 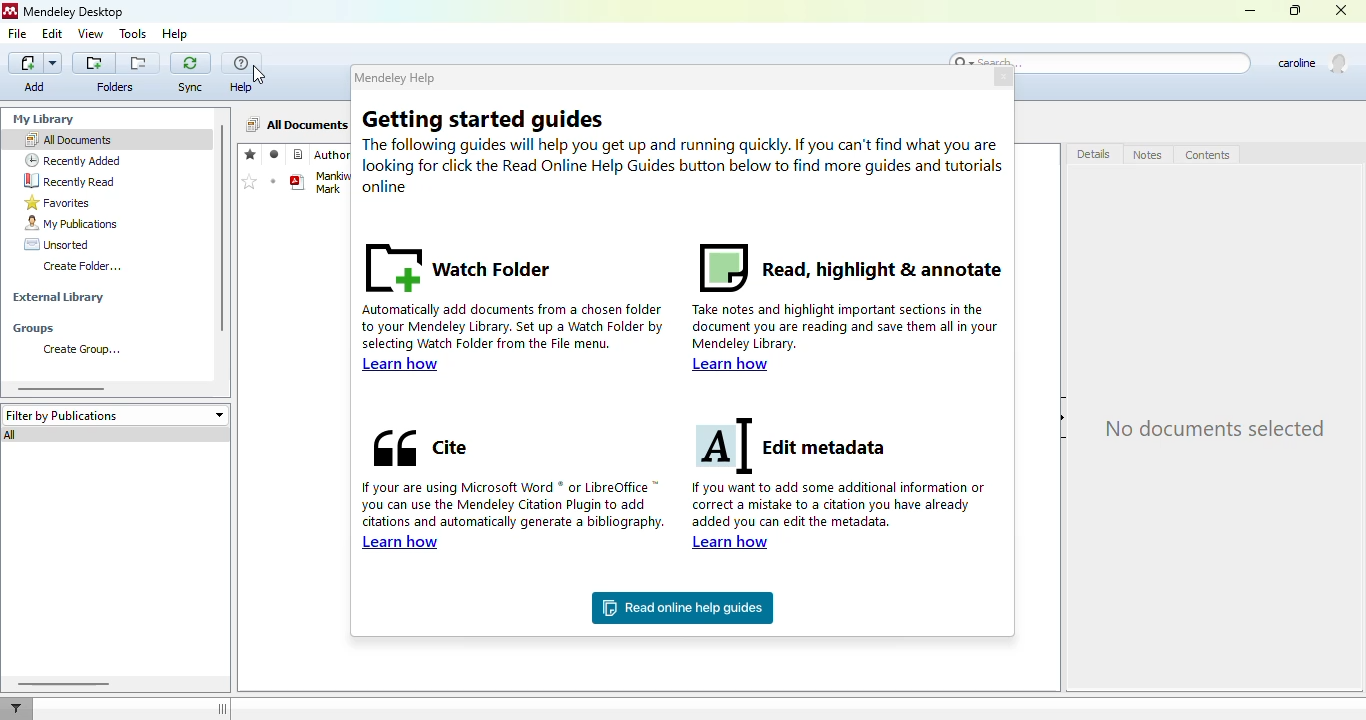 What do you see at coordinates (65, 684) in the screenshot?
I see `horizontal scroll bar` at bounding box center [65, 684].